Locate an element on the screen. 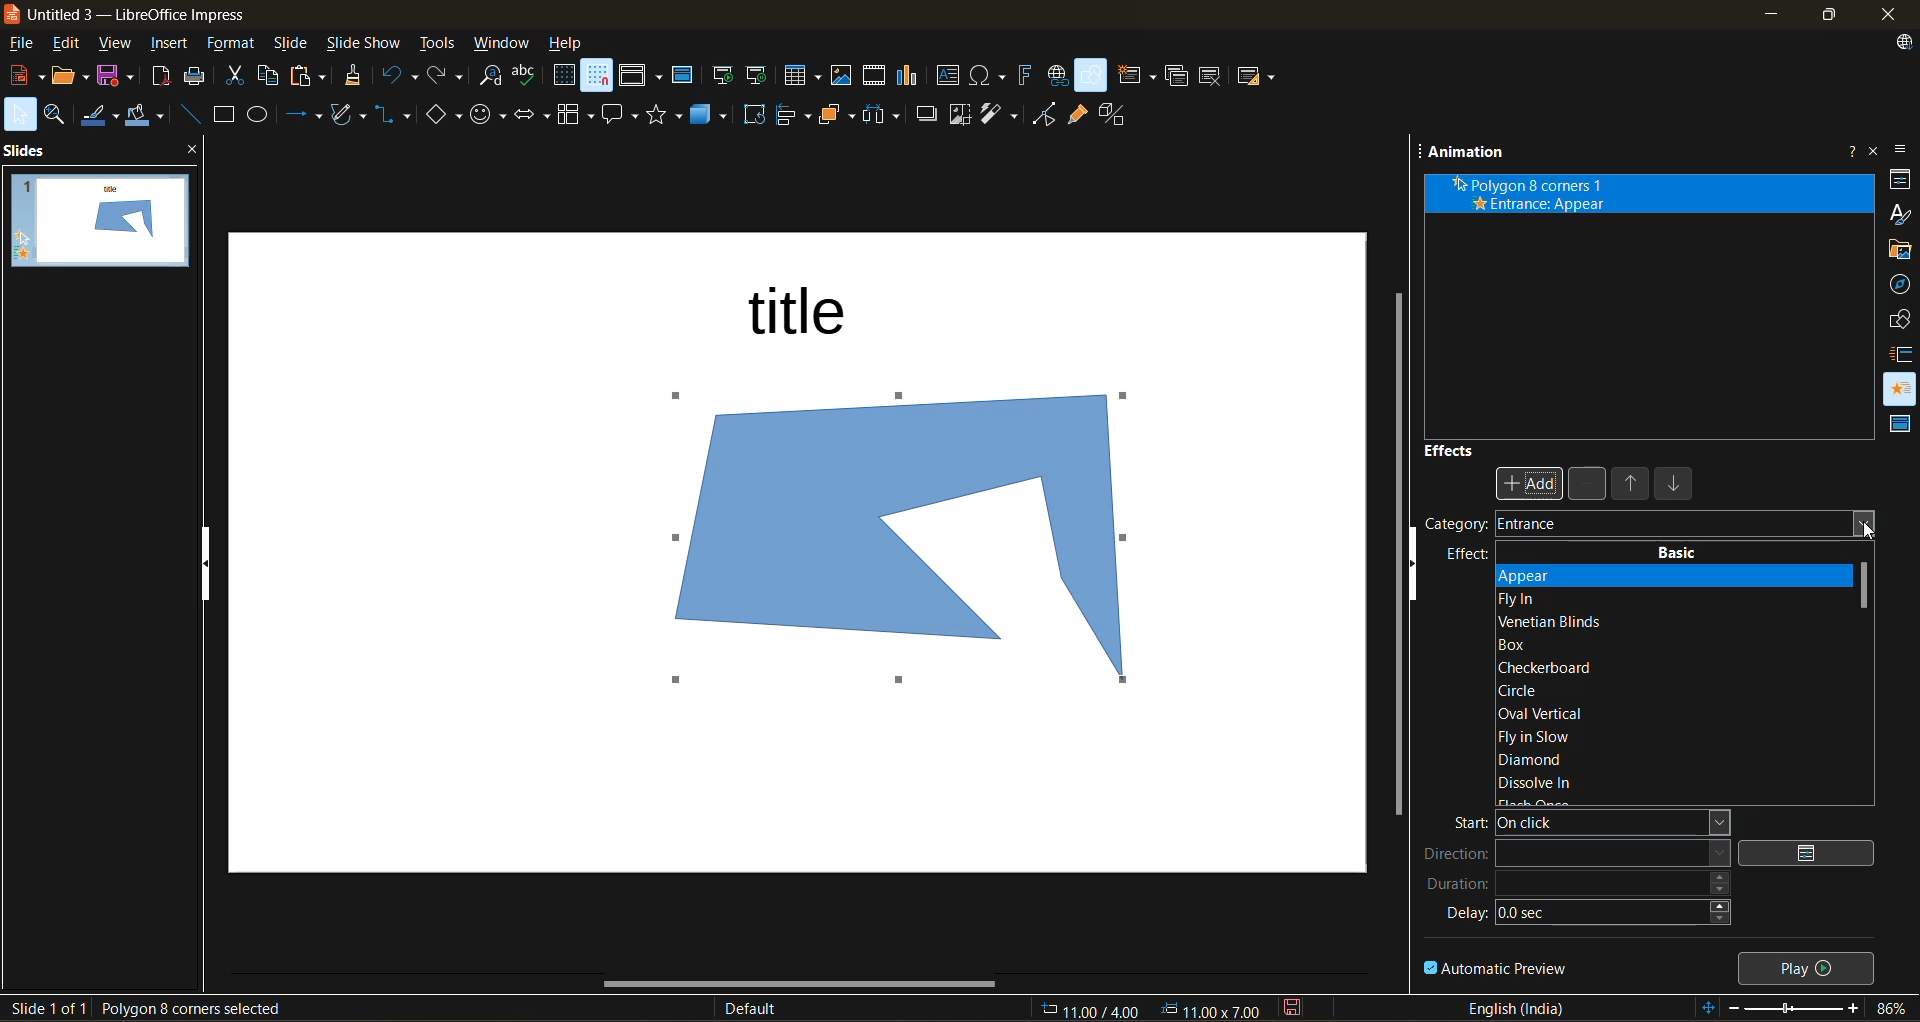 The image size is (1920, 1022). fill color is located at coordinates (148, 119).